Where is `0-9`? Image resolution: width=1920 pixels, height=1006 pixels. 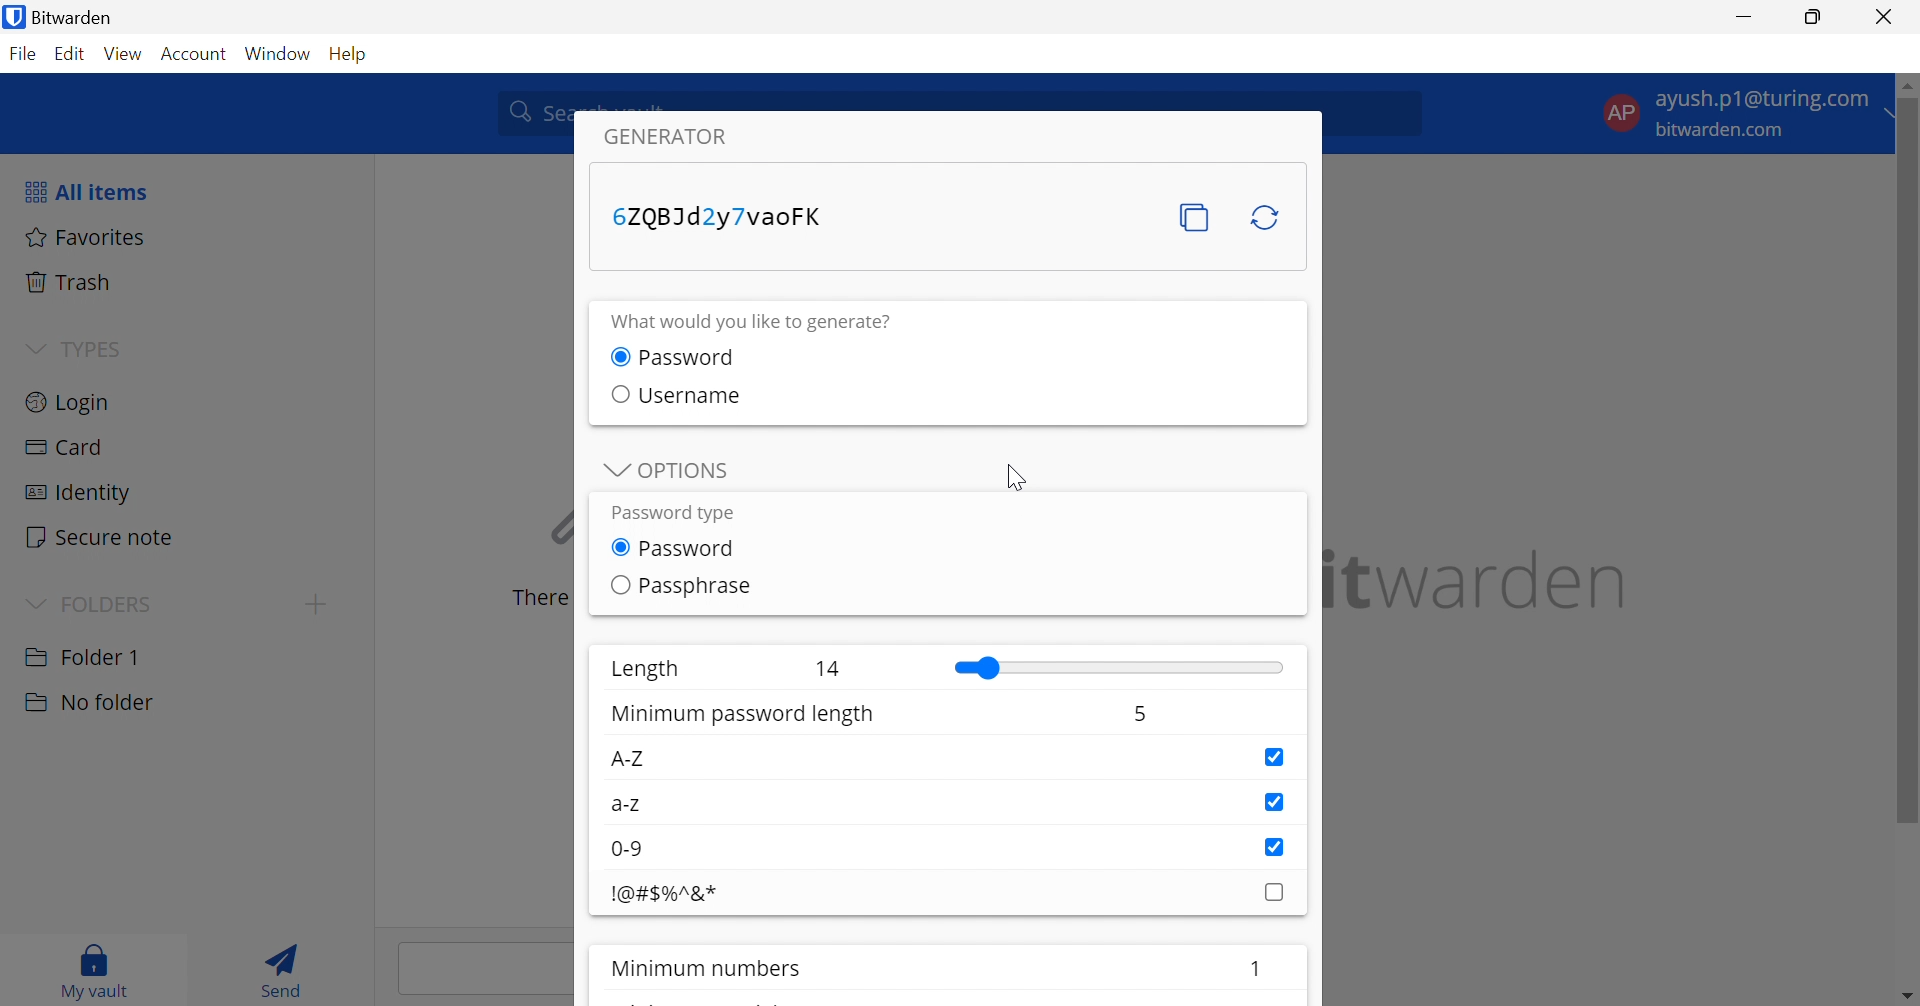 0-9 is located at coordinates (632, 849).